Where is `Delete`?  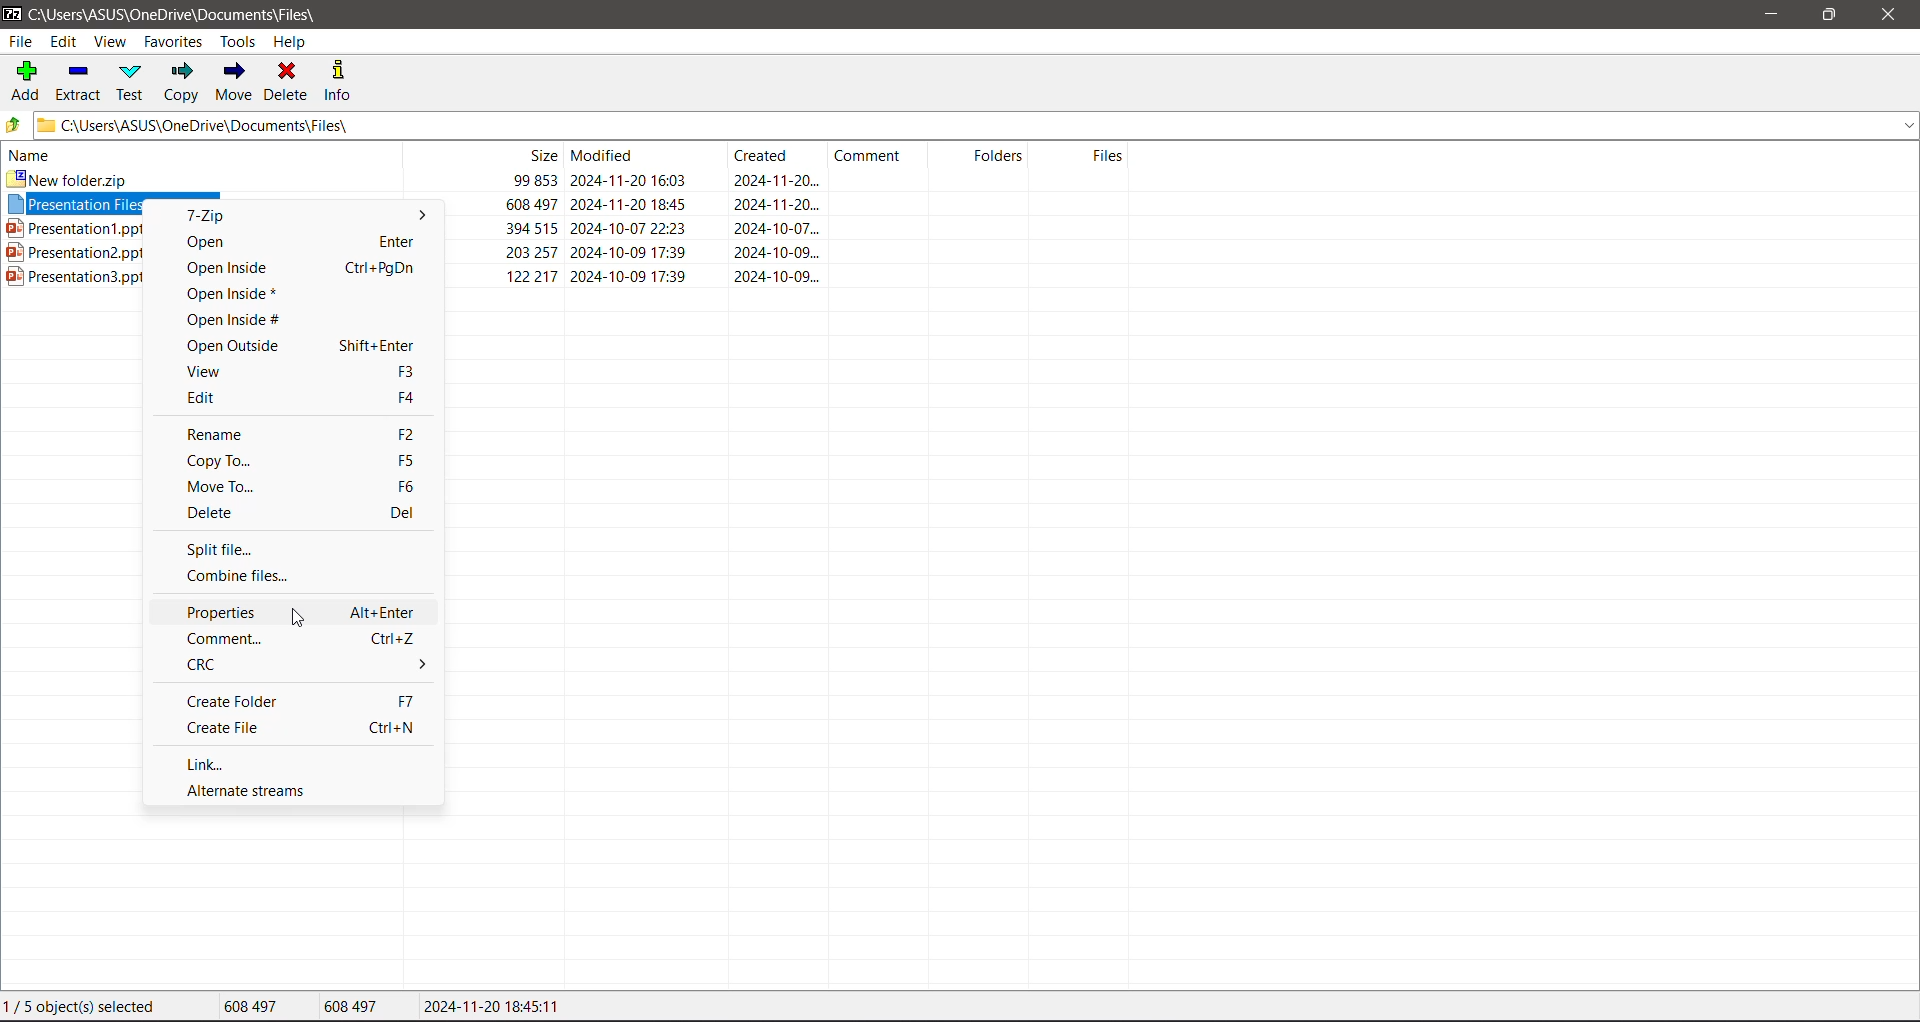
Delete is located at coordinates (296, 513).